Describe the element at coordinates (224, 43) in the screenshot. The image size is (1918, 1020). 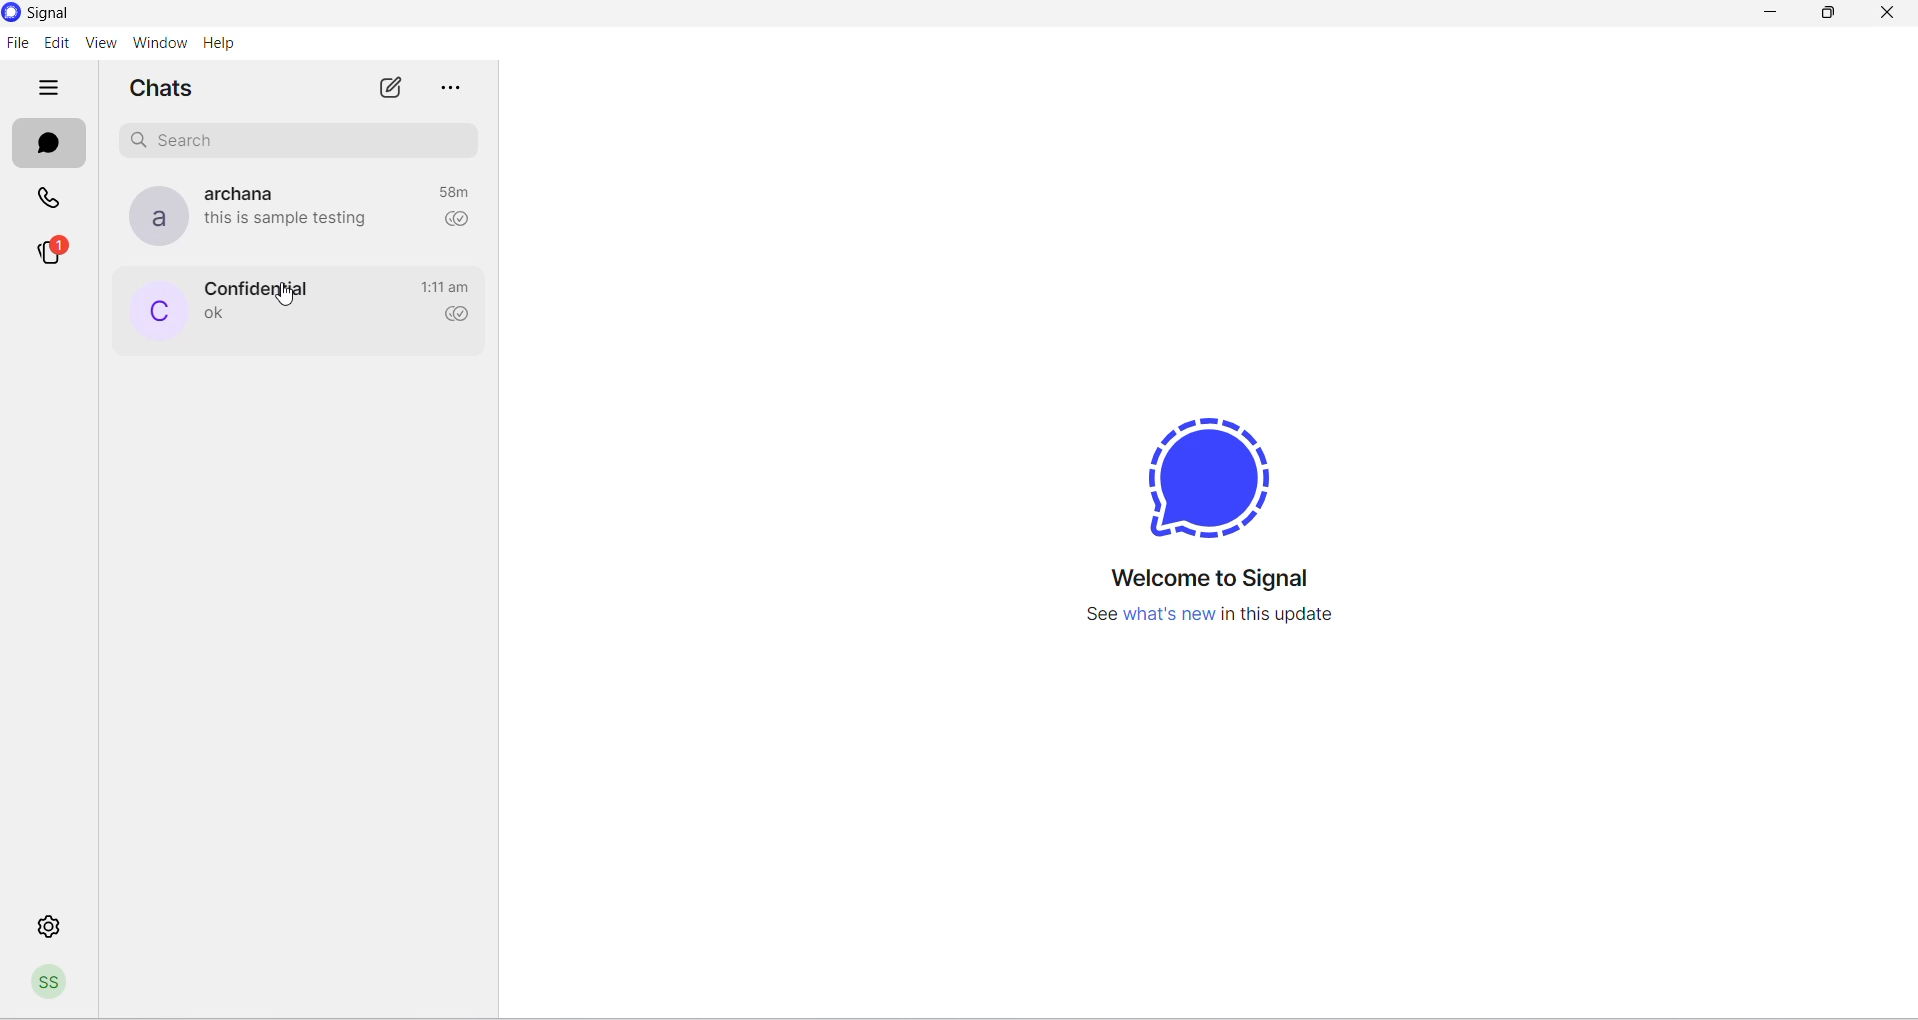
I see `help` at that location.